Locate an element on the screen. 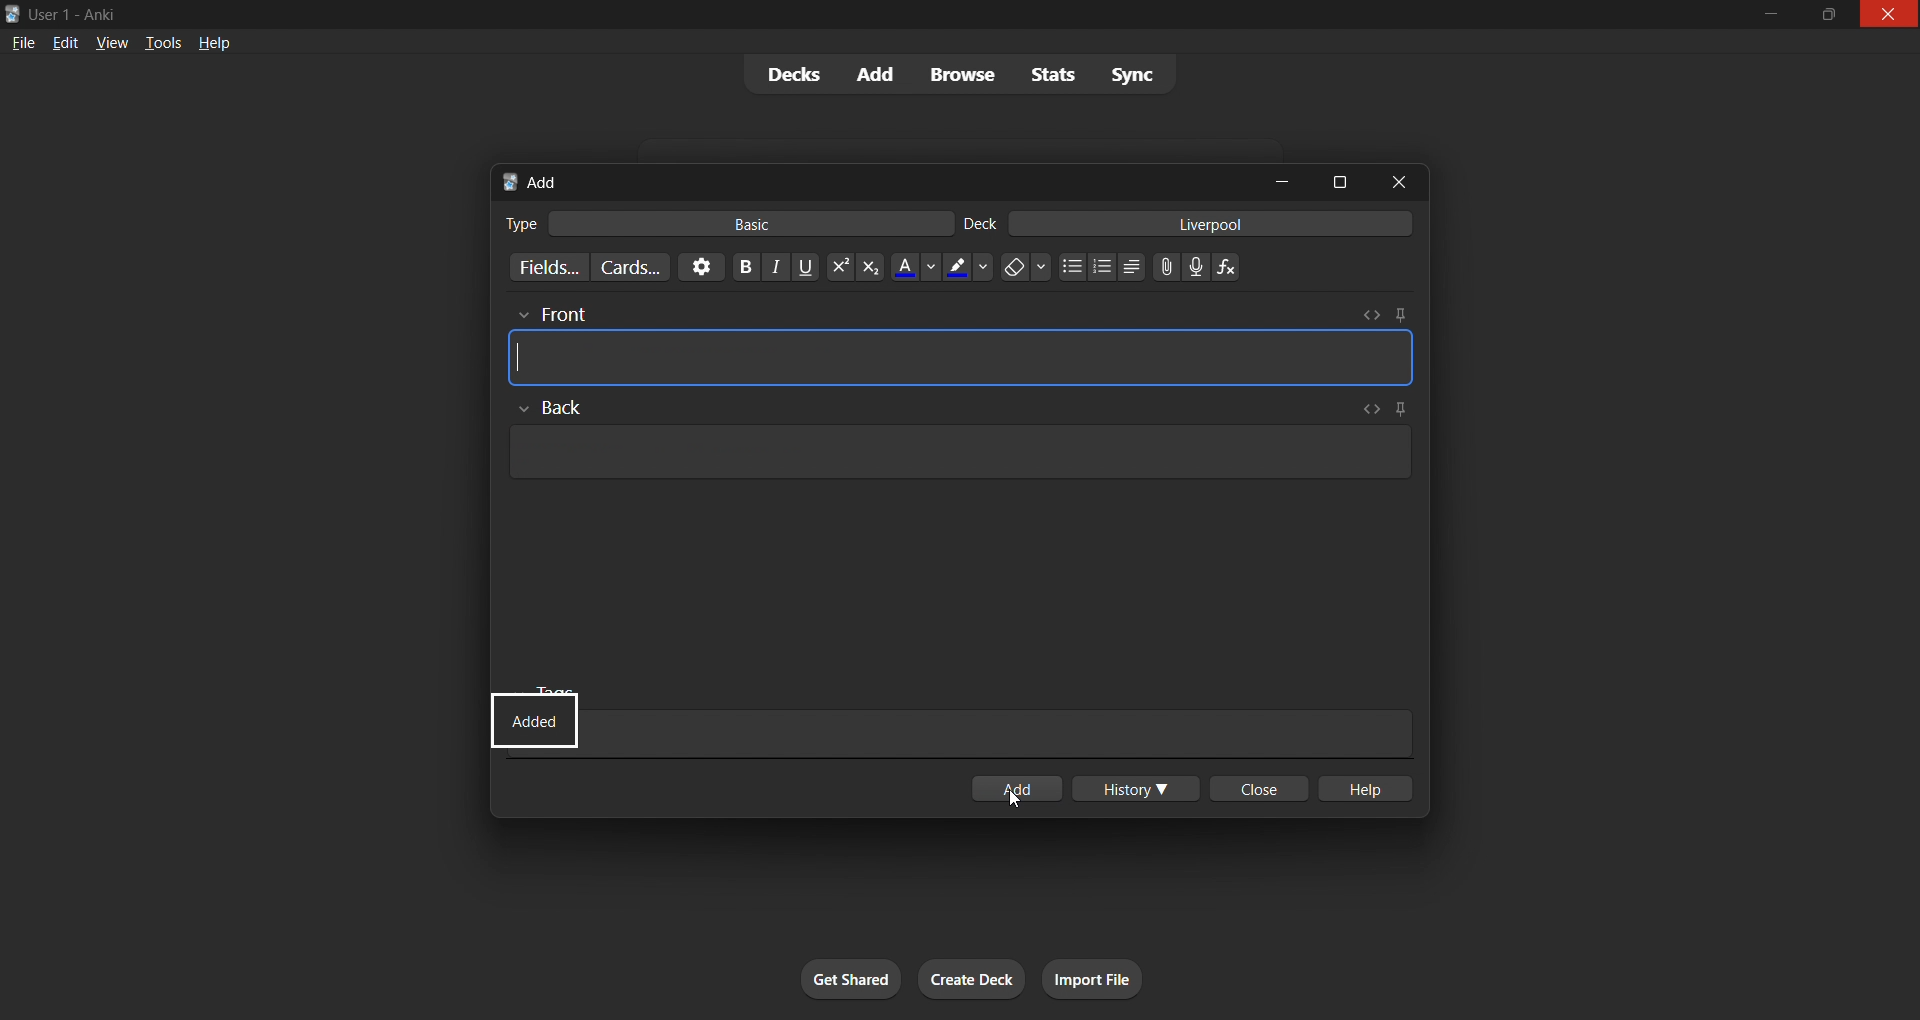 The image size is (1920, 1020). get shared is located at coordinates (830, 973).